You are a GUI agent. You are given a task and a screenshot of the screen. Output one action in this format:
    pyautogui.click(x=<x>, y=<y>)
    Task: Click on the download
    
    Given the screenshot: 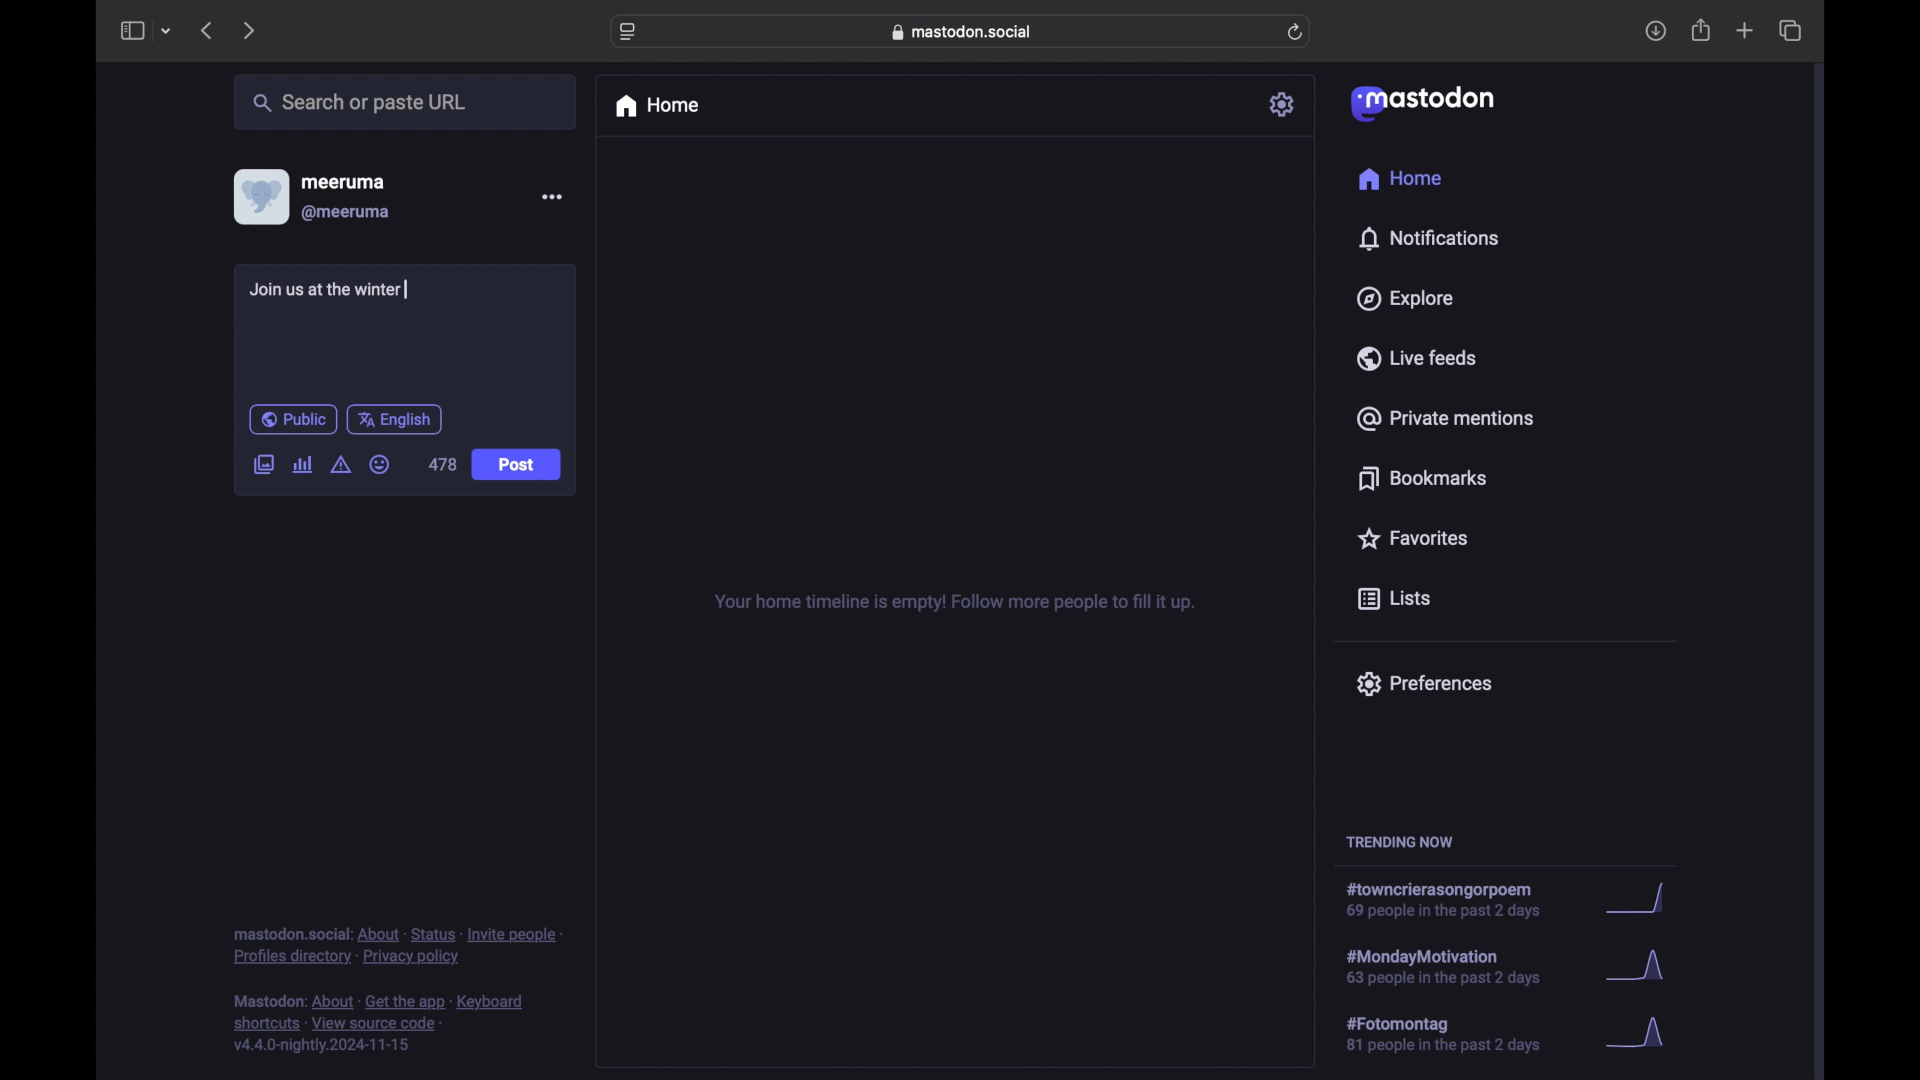 What is the action you would take?
    pyautogui.click(x=1656, y=32)
    